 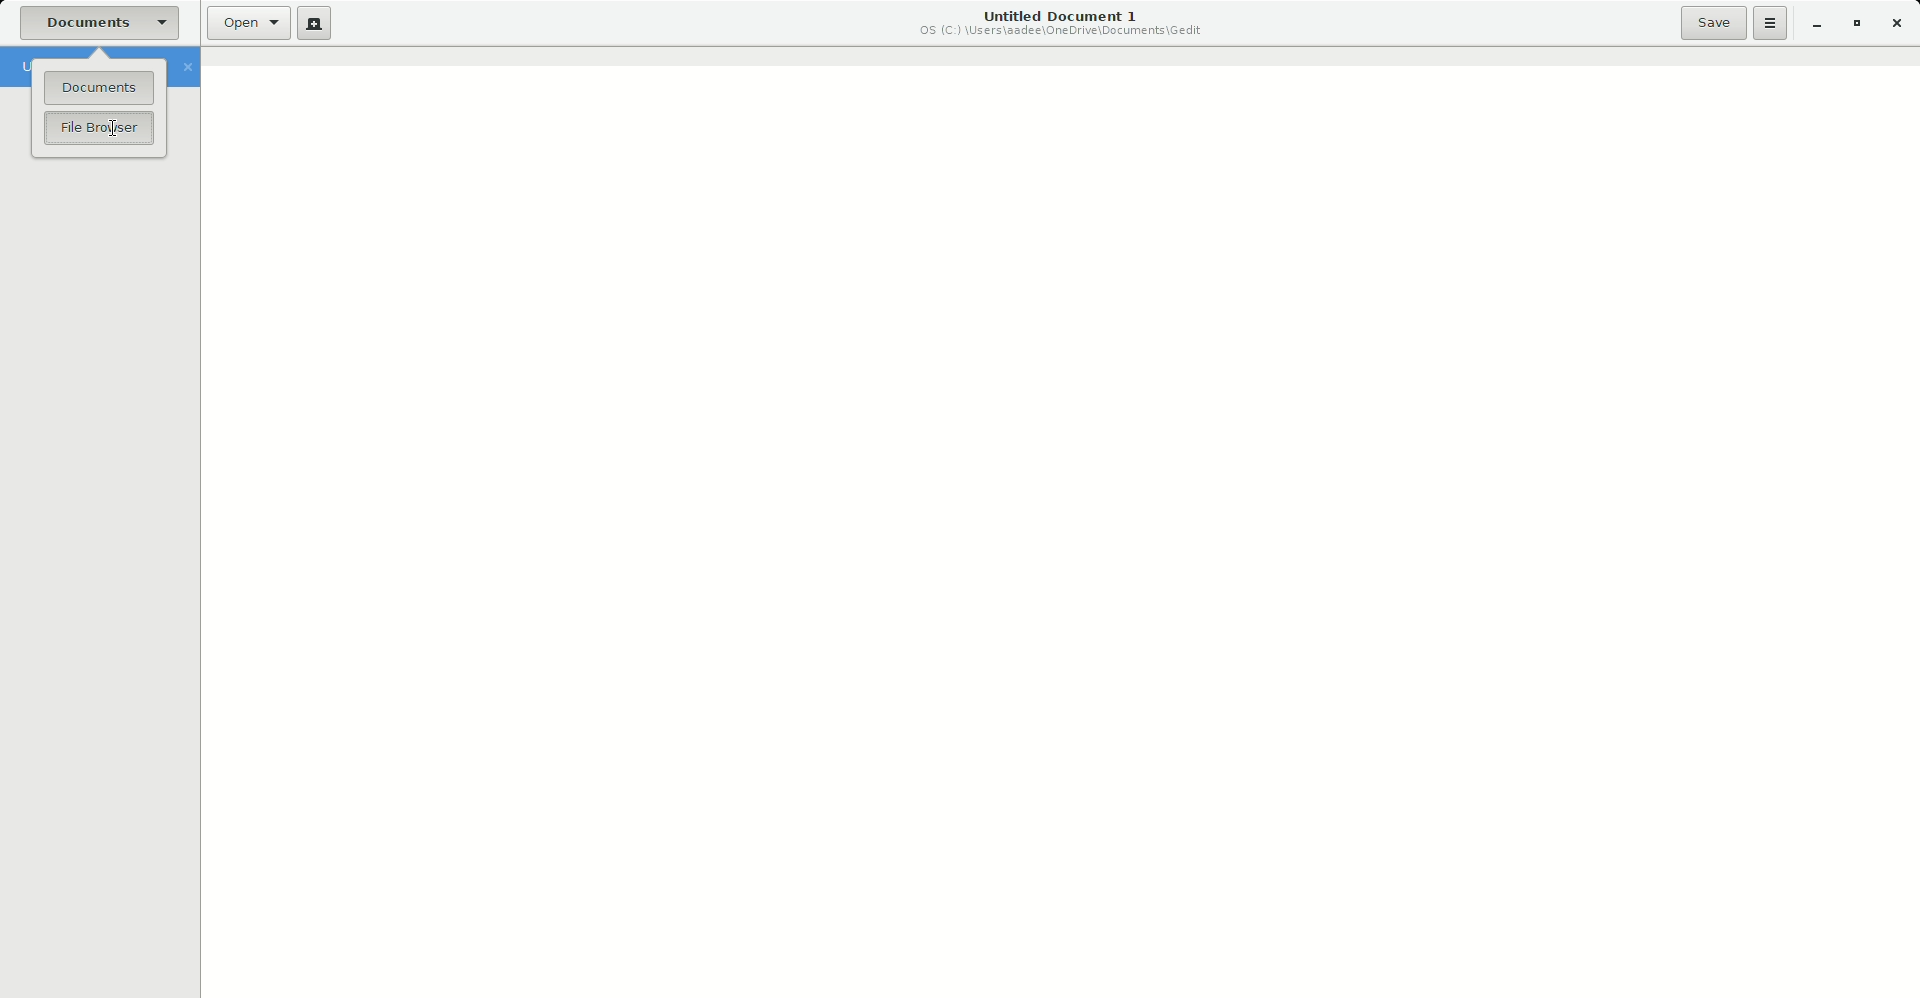 I want to click on Documents, so click(x=100, y=85).